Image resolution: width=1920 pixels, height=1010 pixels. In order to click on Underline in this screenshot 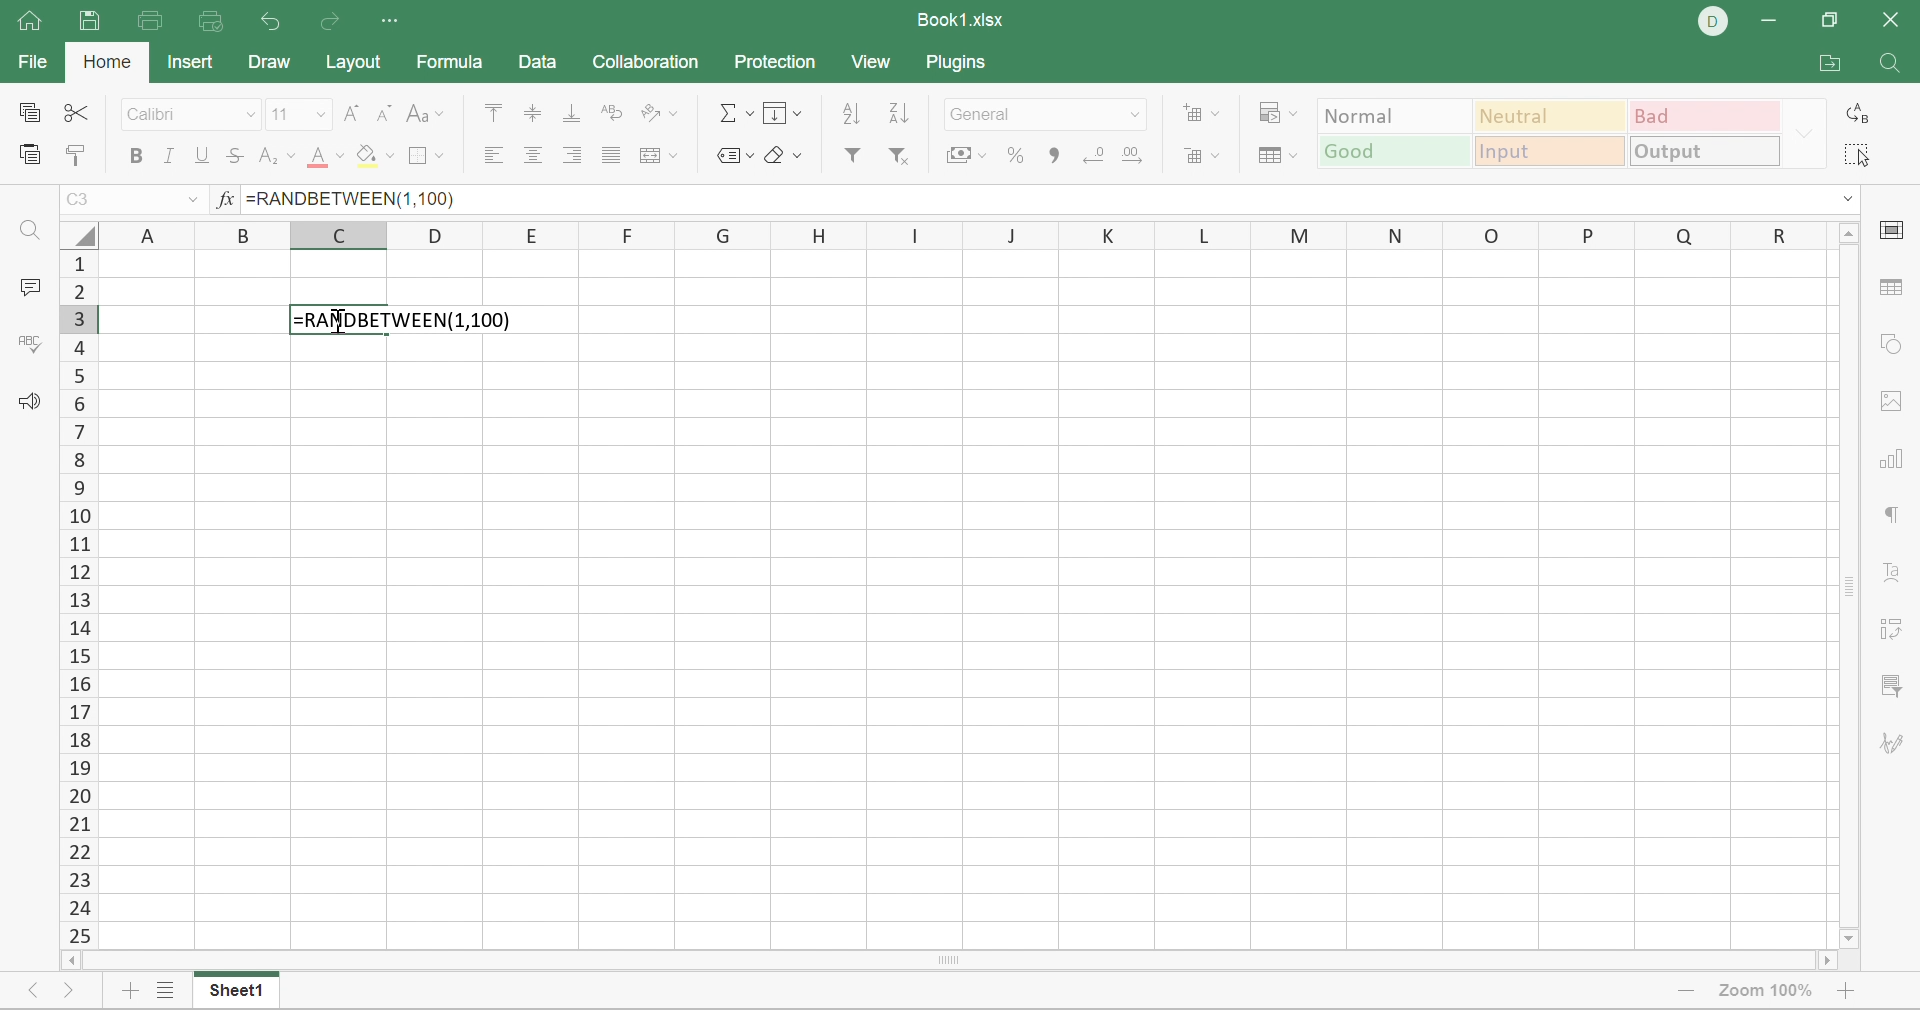, I will do `click(205, 156)`.